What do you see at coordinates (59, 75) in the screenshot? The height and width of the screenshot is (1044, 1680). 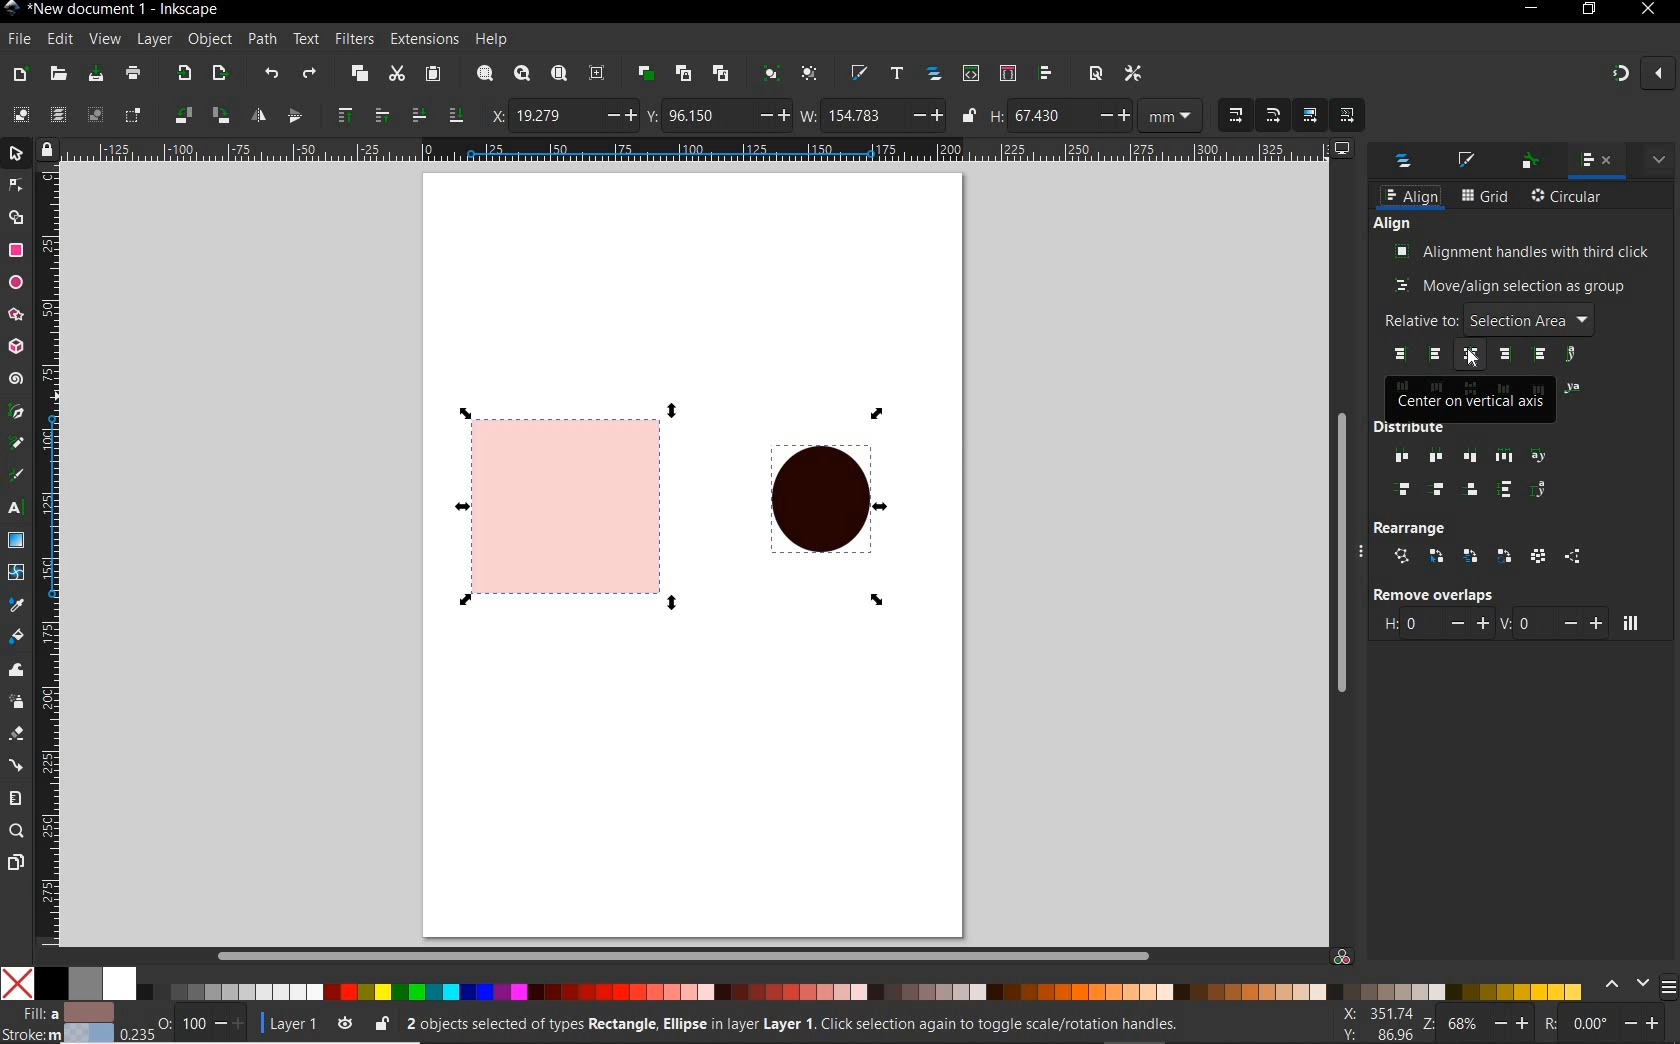 I see `open file dialog` at bounding box center [59, 75].